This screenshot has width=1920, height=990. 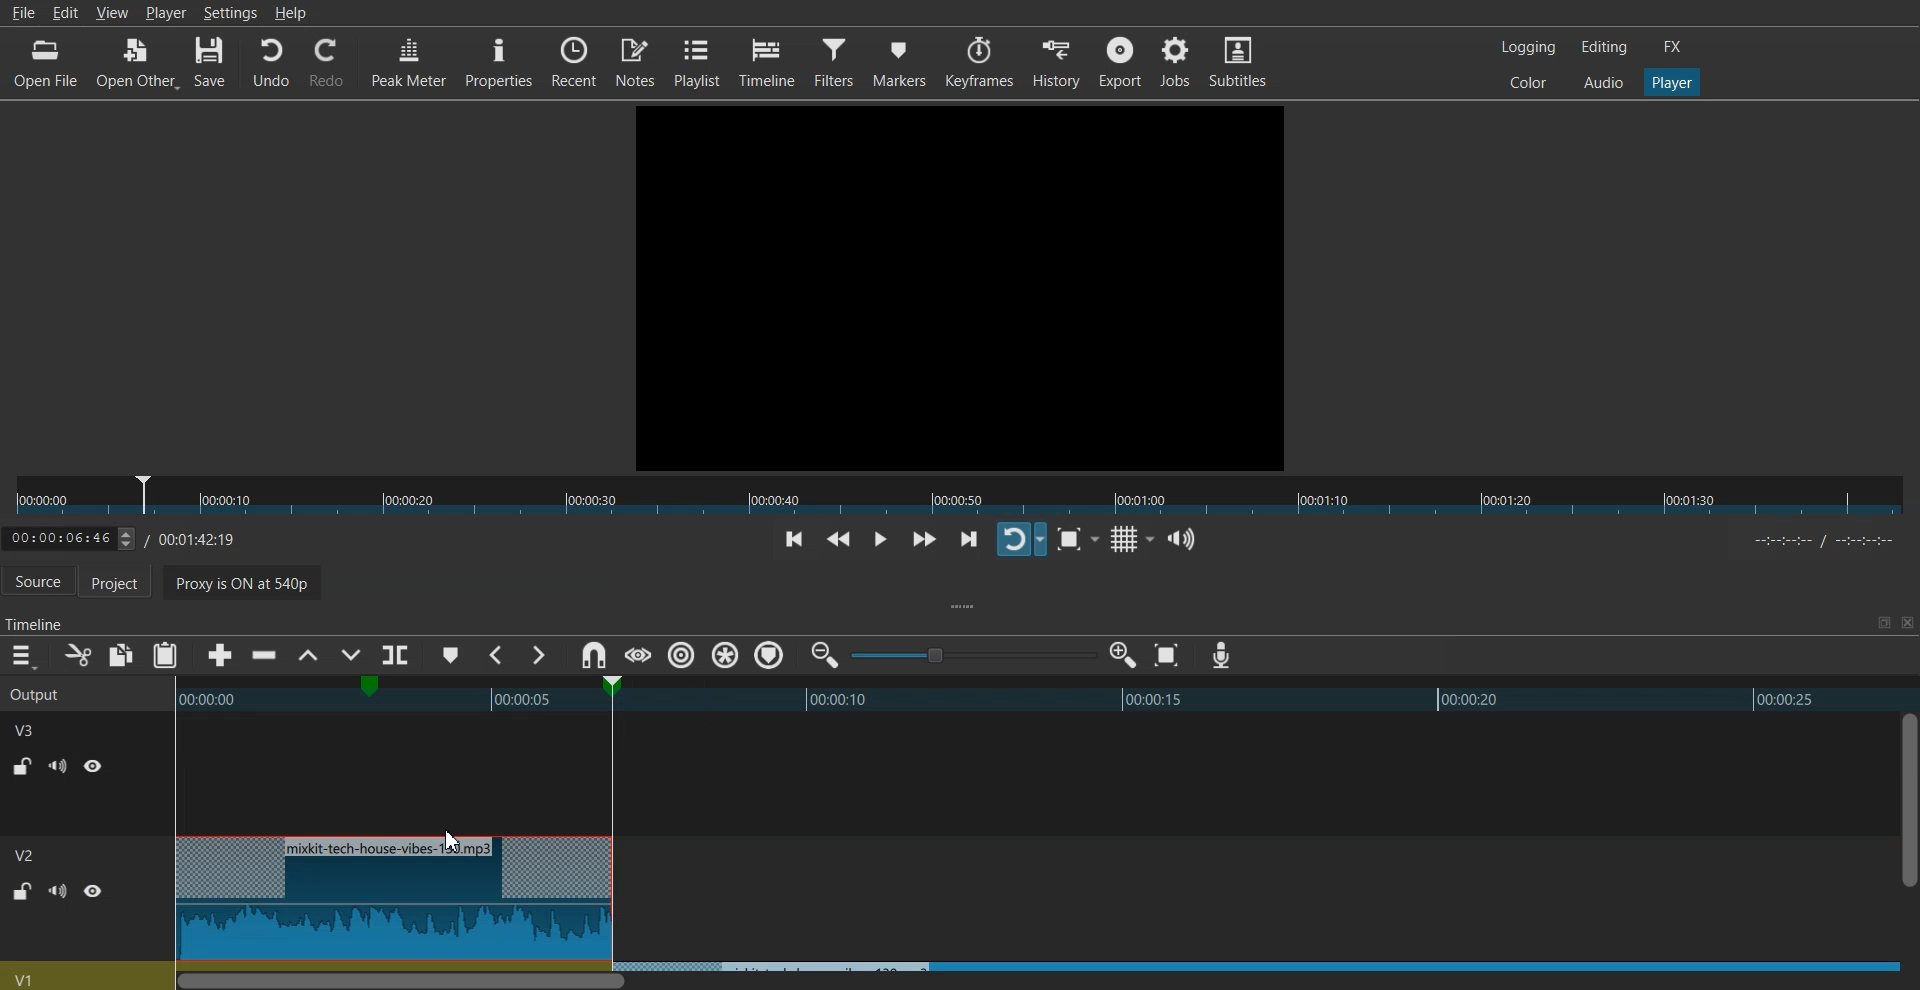 What do you see at coordinates (825, 654) in the screenshot?
I see `Zoom timeline out` at bounding box center [825, 654].